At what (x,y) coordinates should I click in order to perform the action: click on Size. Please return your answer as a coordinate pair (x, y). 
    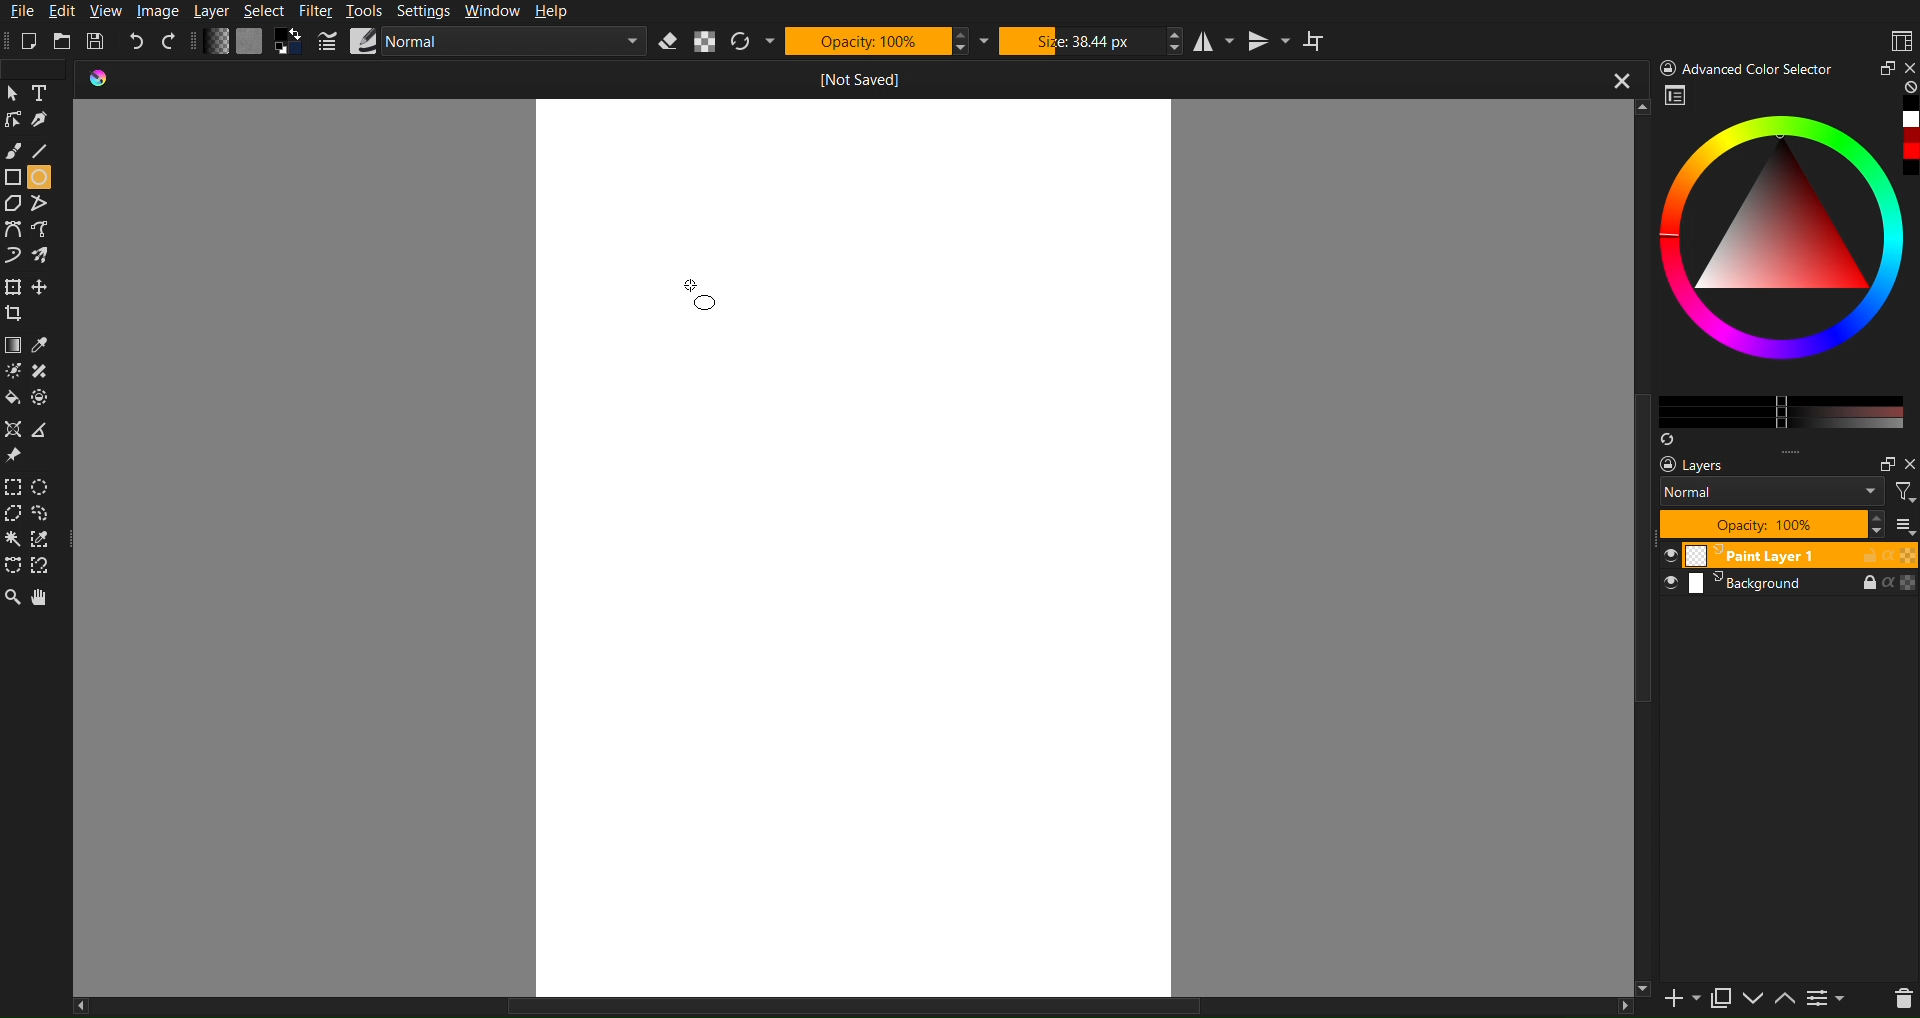
    Looking at the image, I should click on (1086, 41).